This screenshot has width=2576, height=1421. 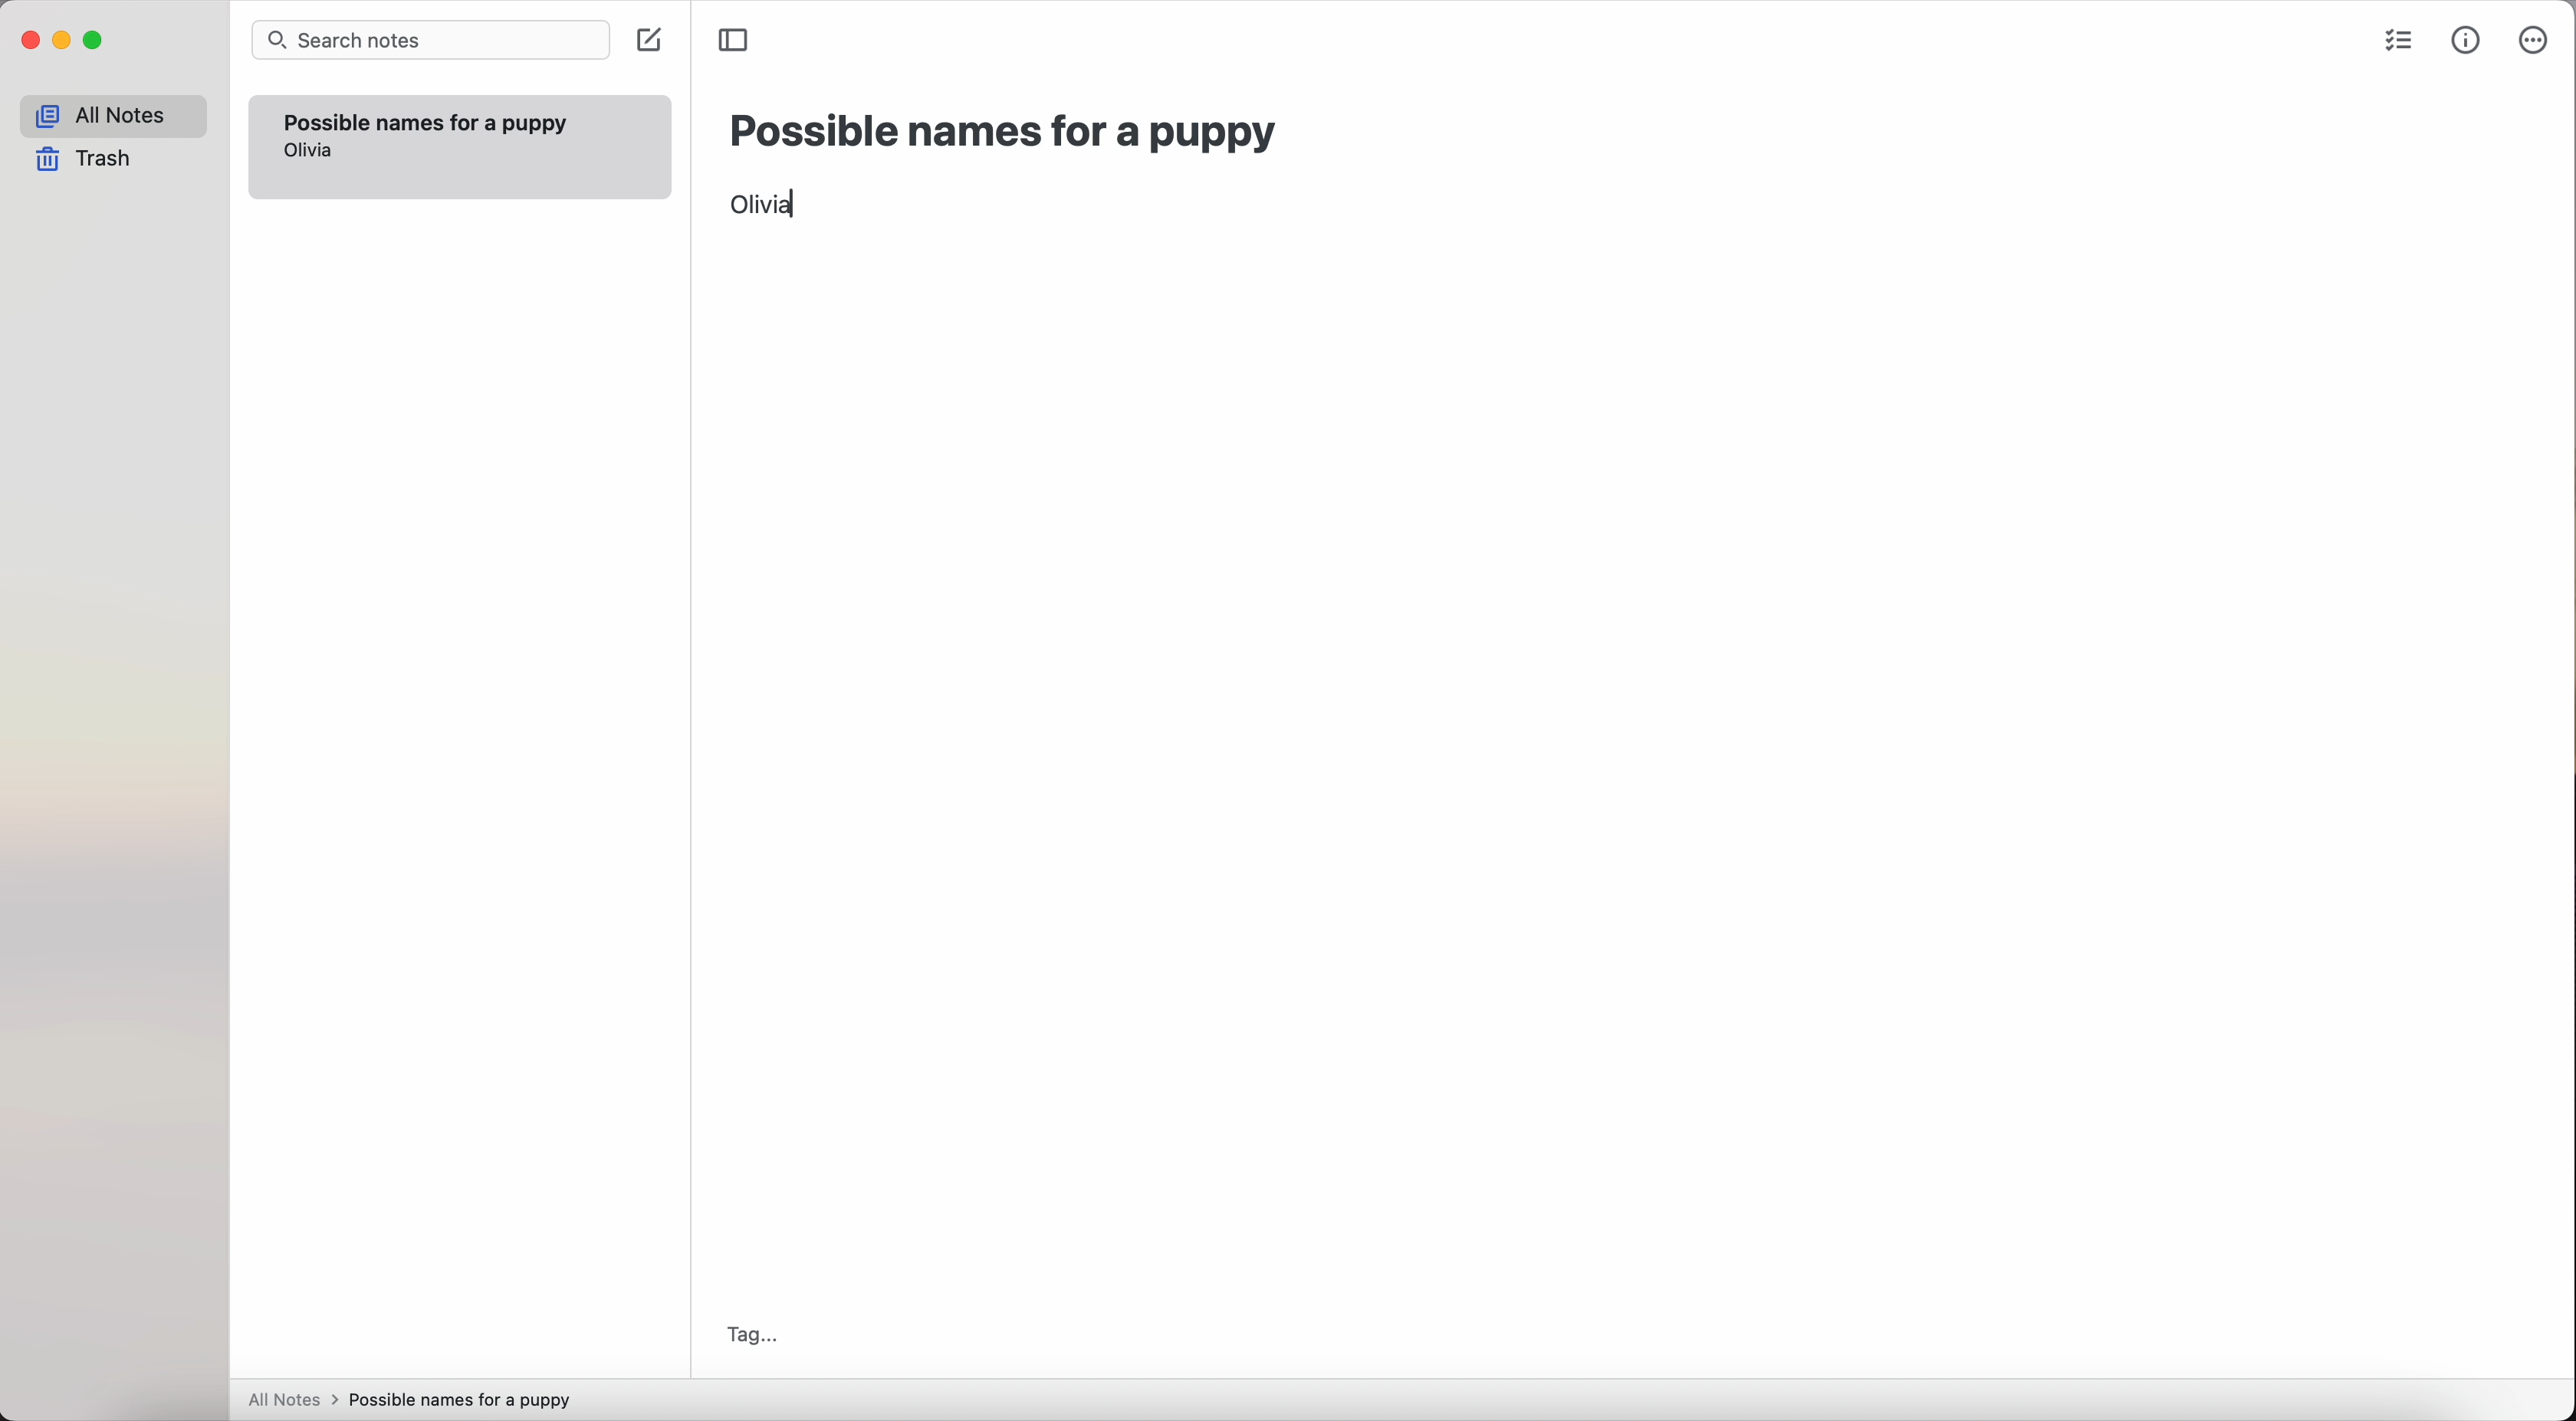 What do you see at coordinates (2397, 43) in the screenshot?
I see `check list` at bounding box center [2397, 43].